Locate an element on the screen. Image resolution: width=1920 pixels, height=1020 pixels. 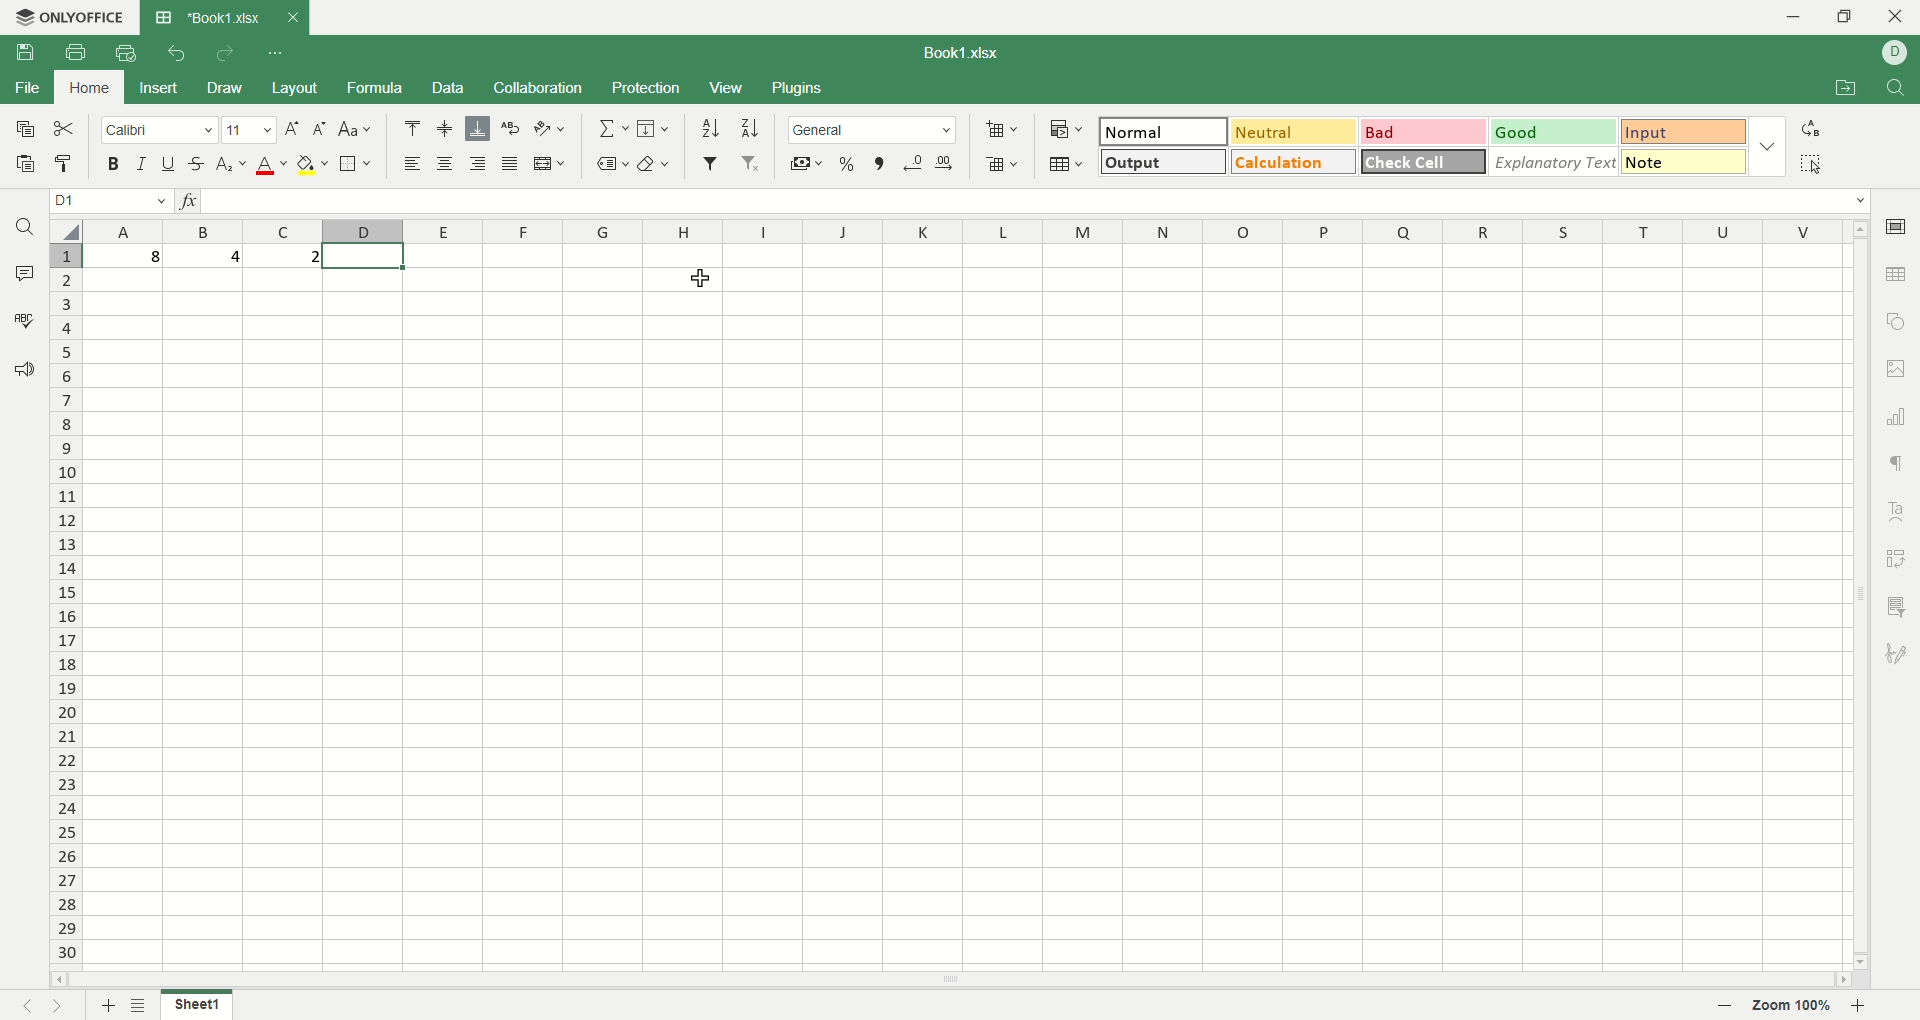
new sheet is located at coordinates (106, 1006).